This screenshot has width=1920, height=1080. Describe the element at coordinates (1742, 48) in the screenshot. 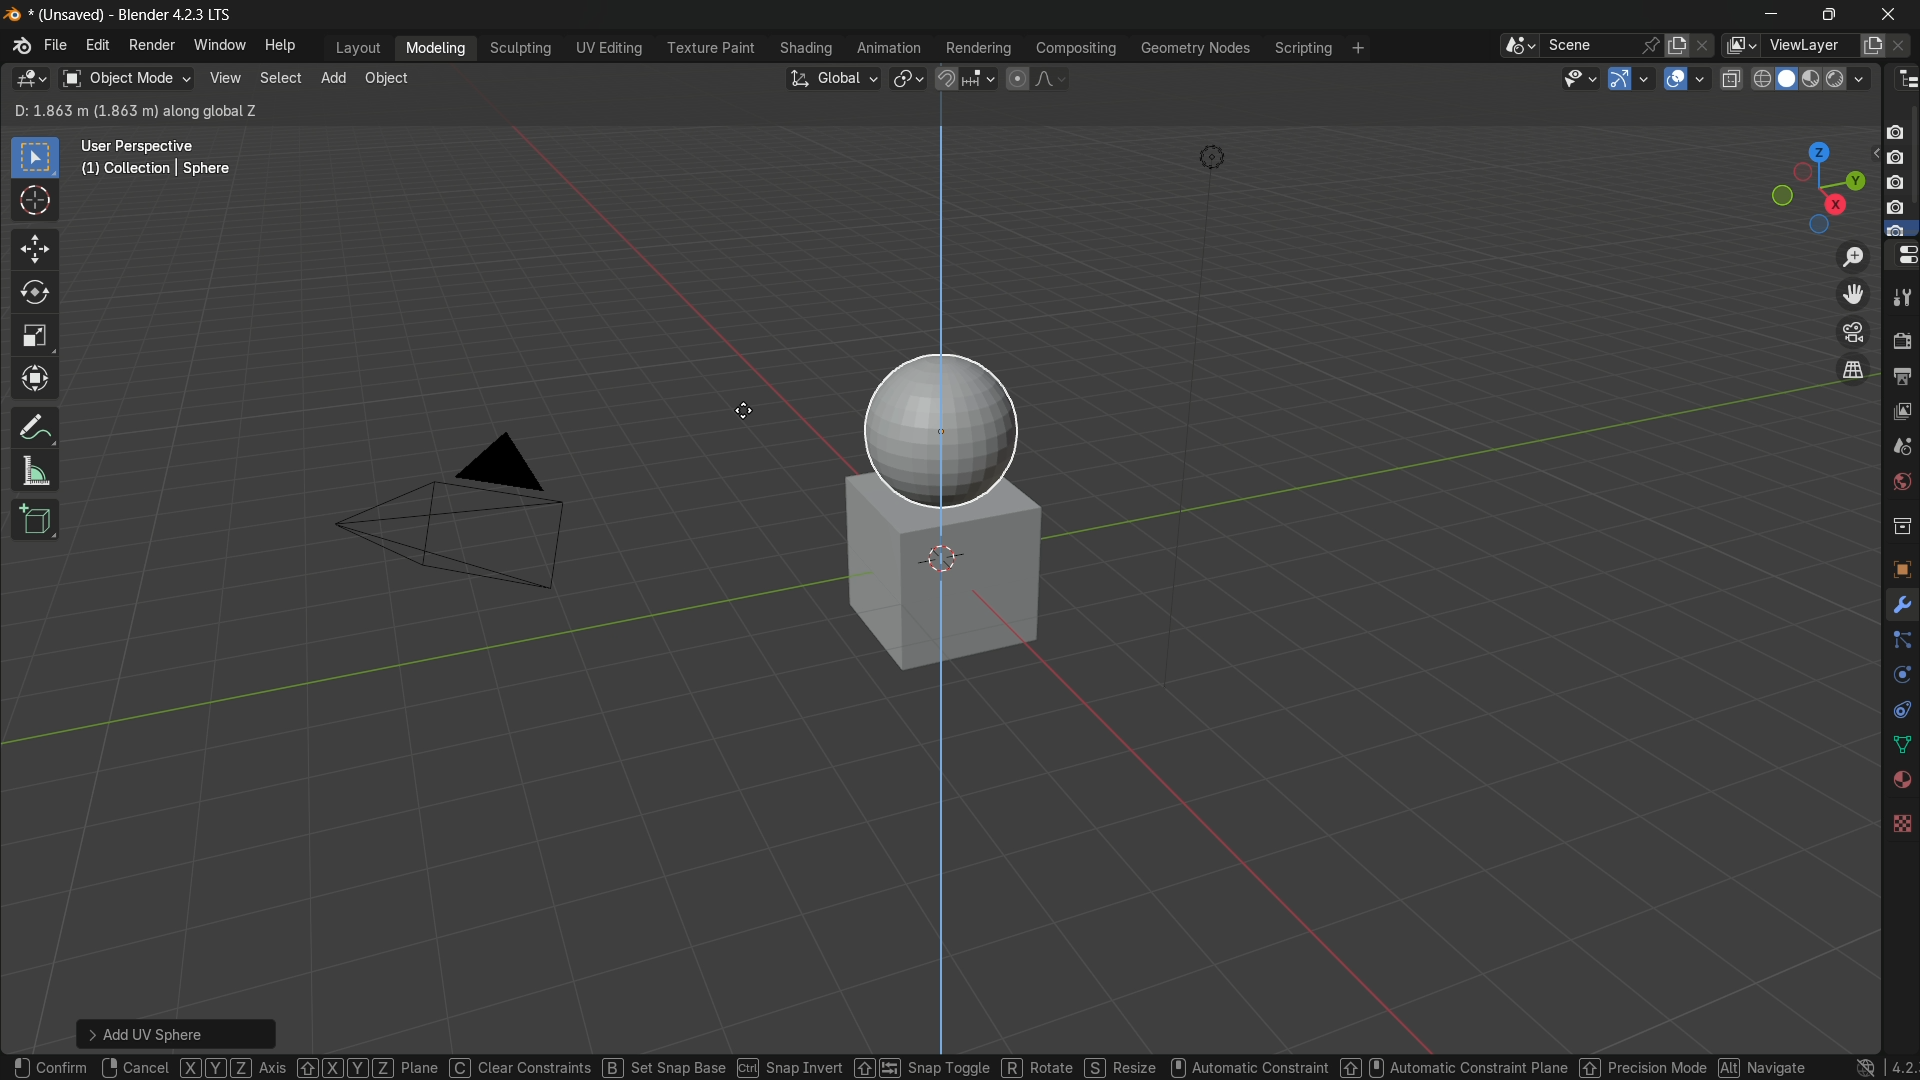

I see `browse views` at that location.